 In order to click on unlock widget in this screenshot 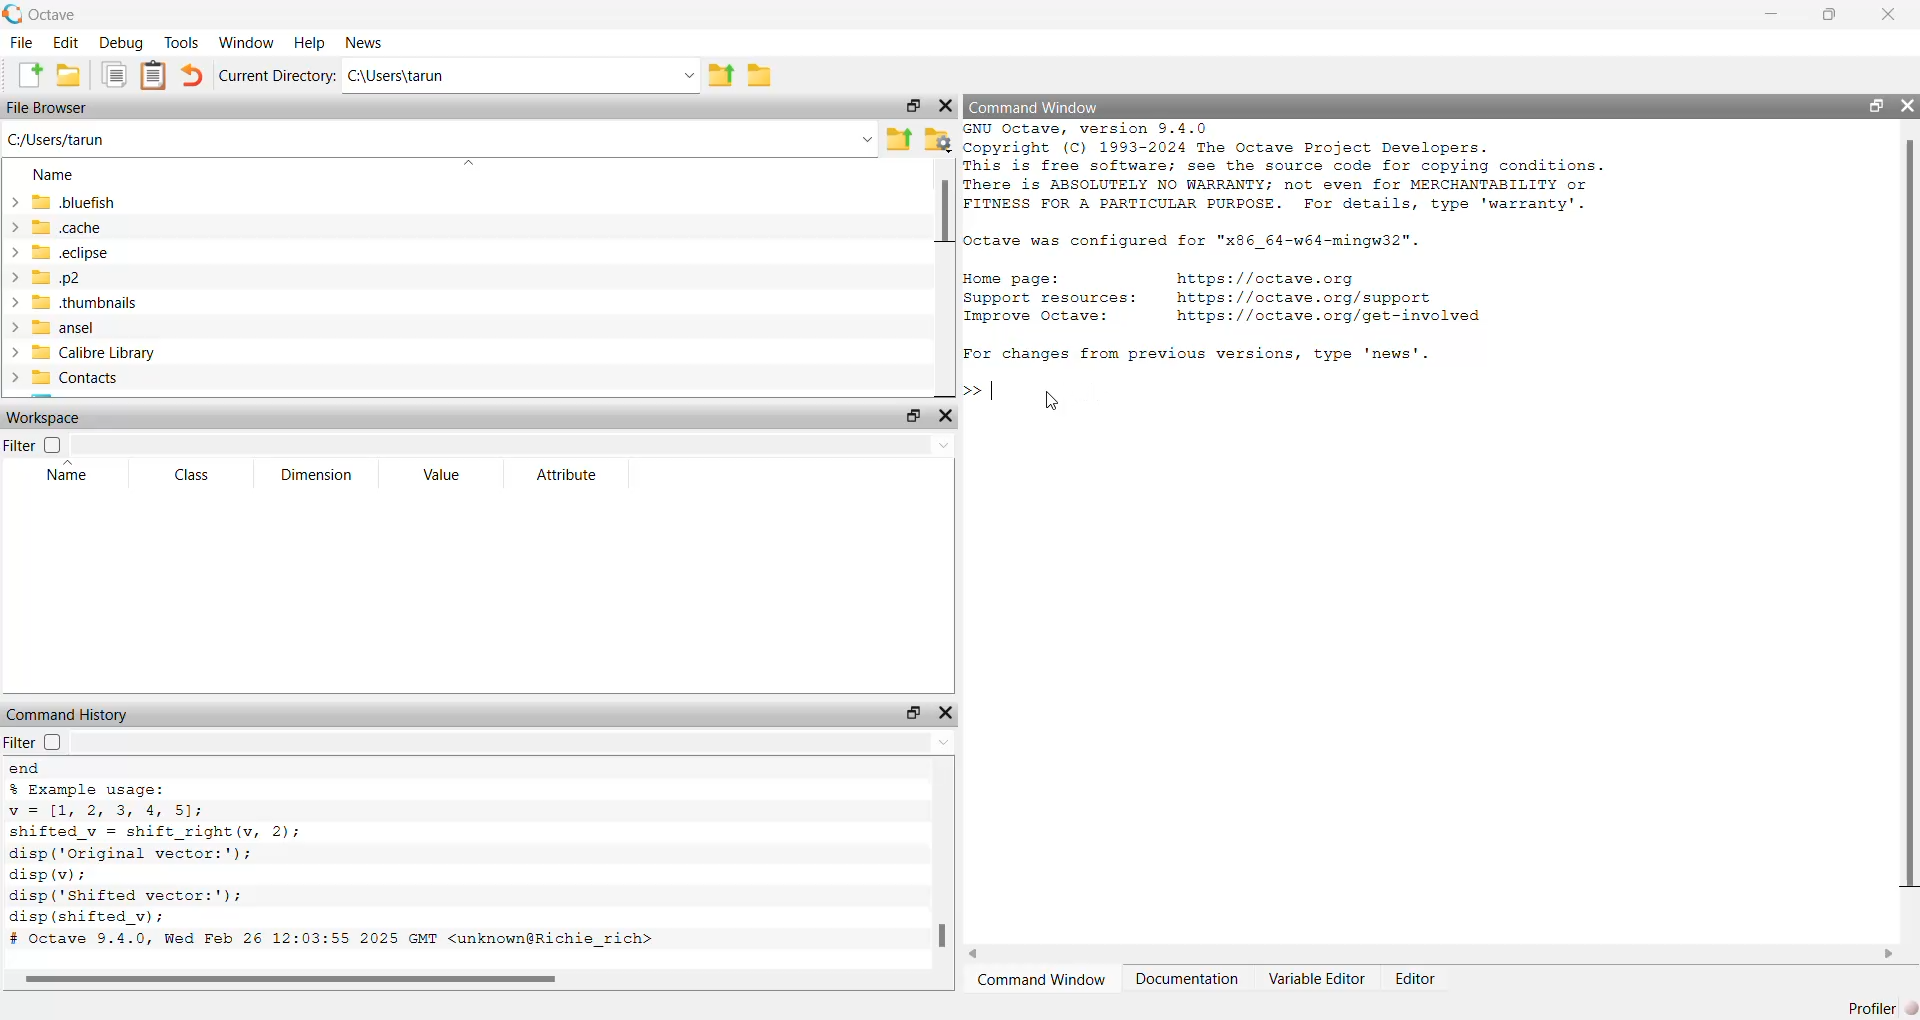, I will do `click(909, 416)`.